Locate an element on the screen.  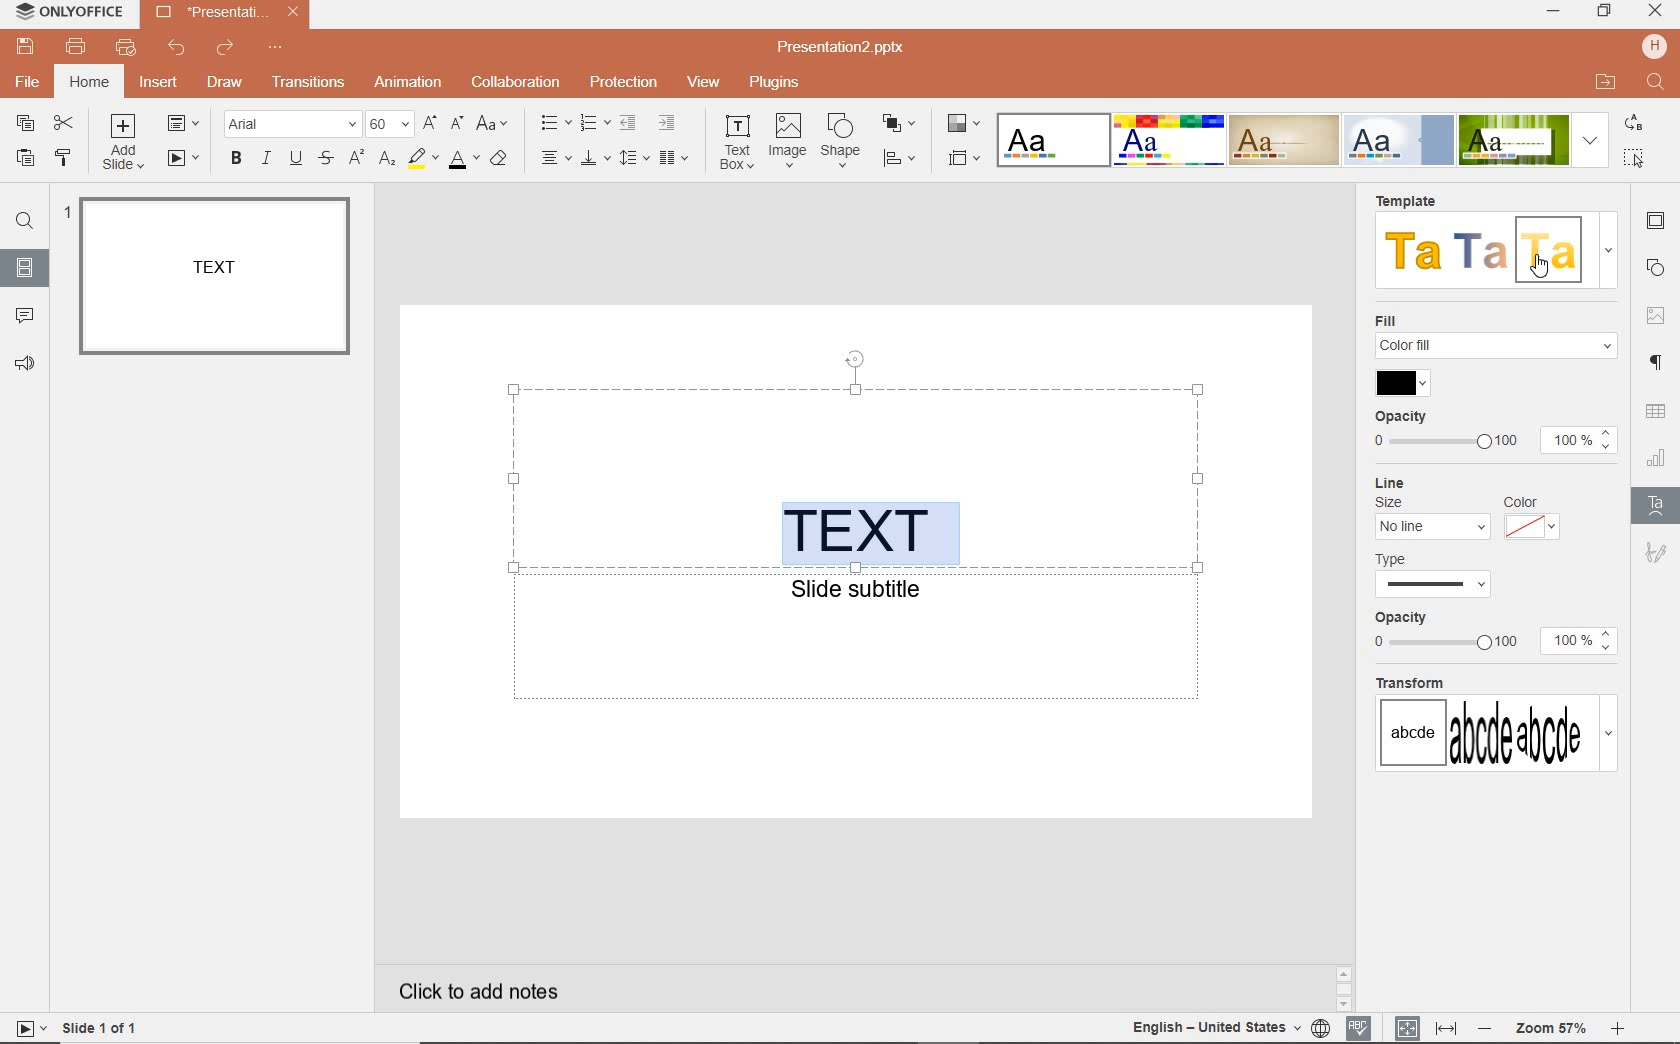
replace is located at coordinates (1636, 125).